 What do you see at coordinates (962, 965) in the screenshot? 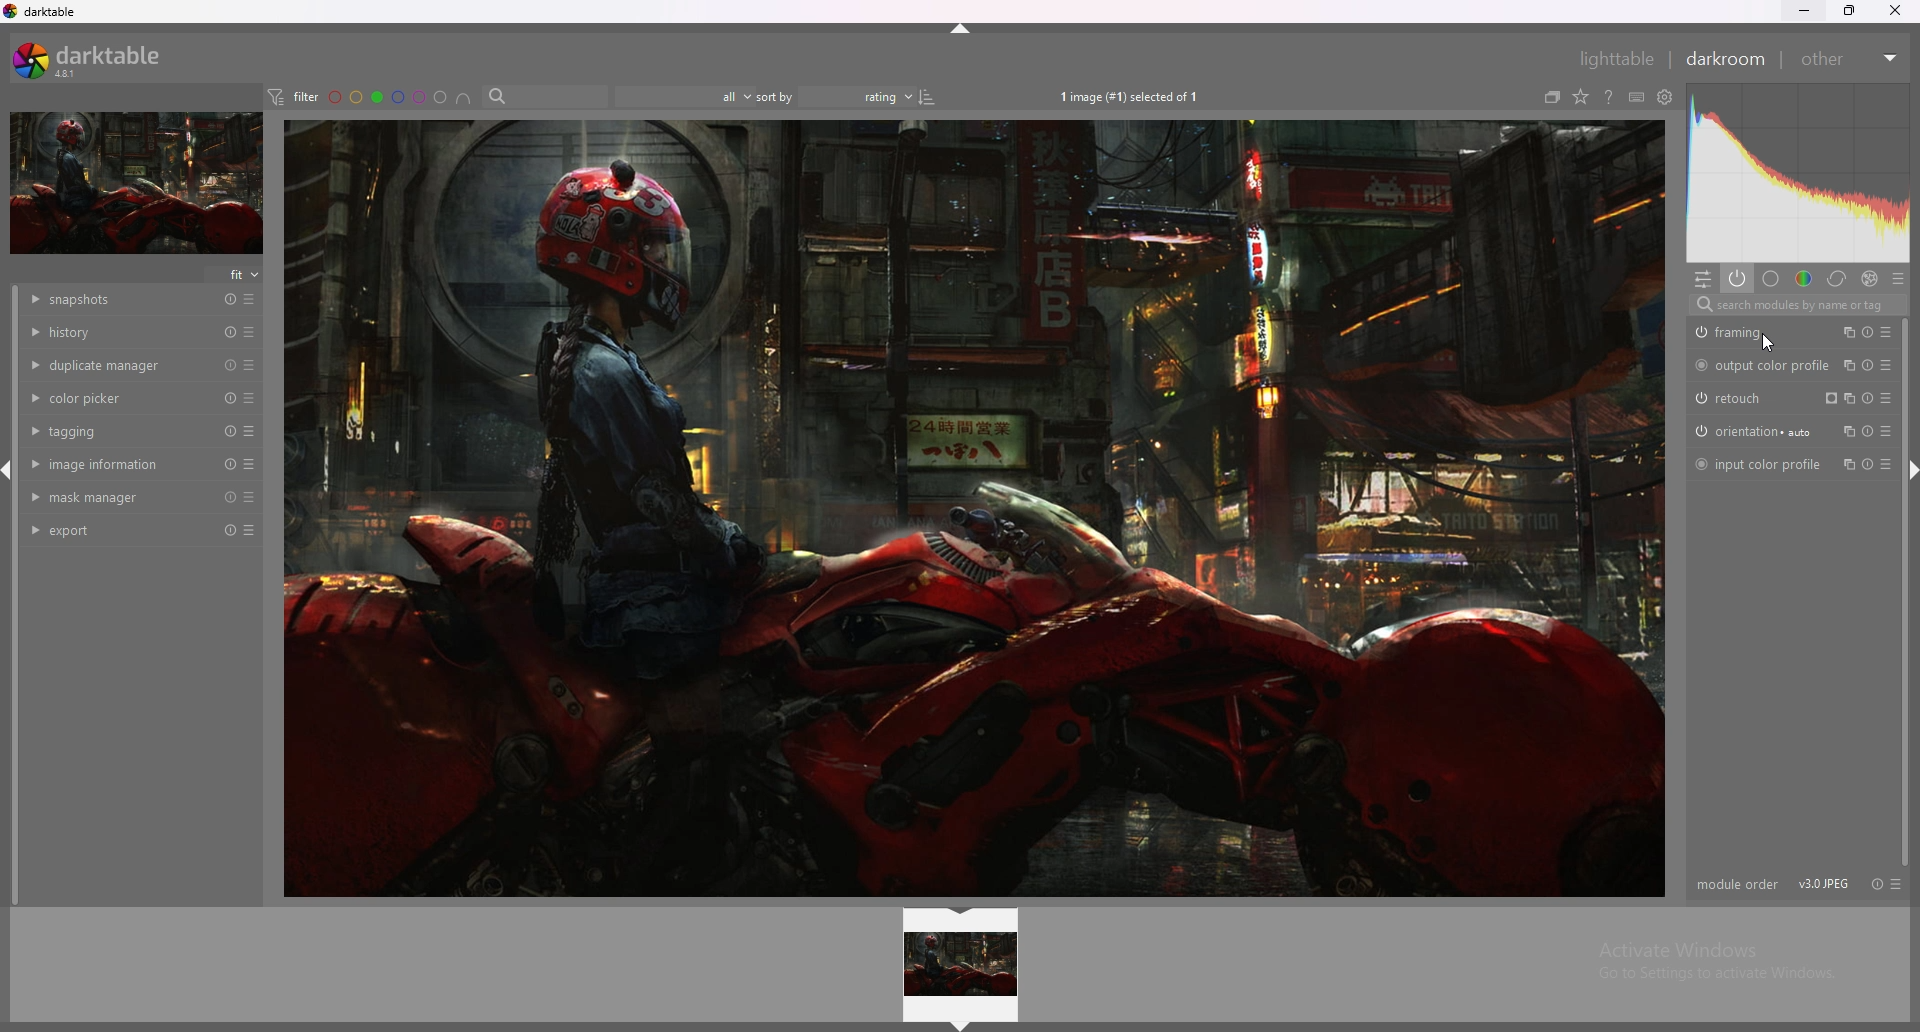
I see `image preview` at bounding box center [962, 965].